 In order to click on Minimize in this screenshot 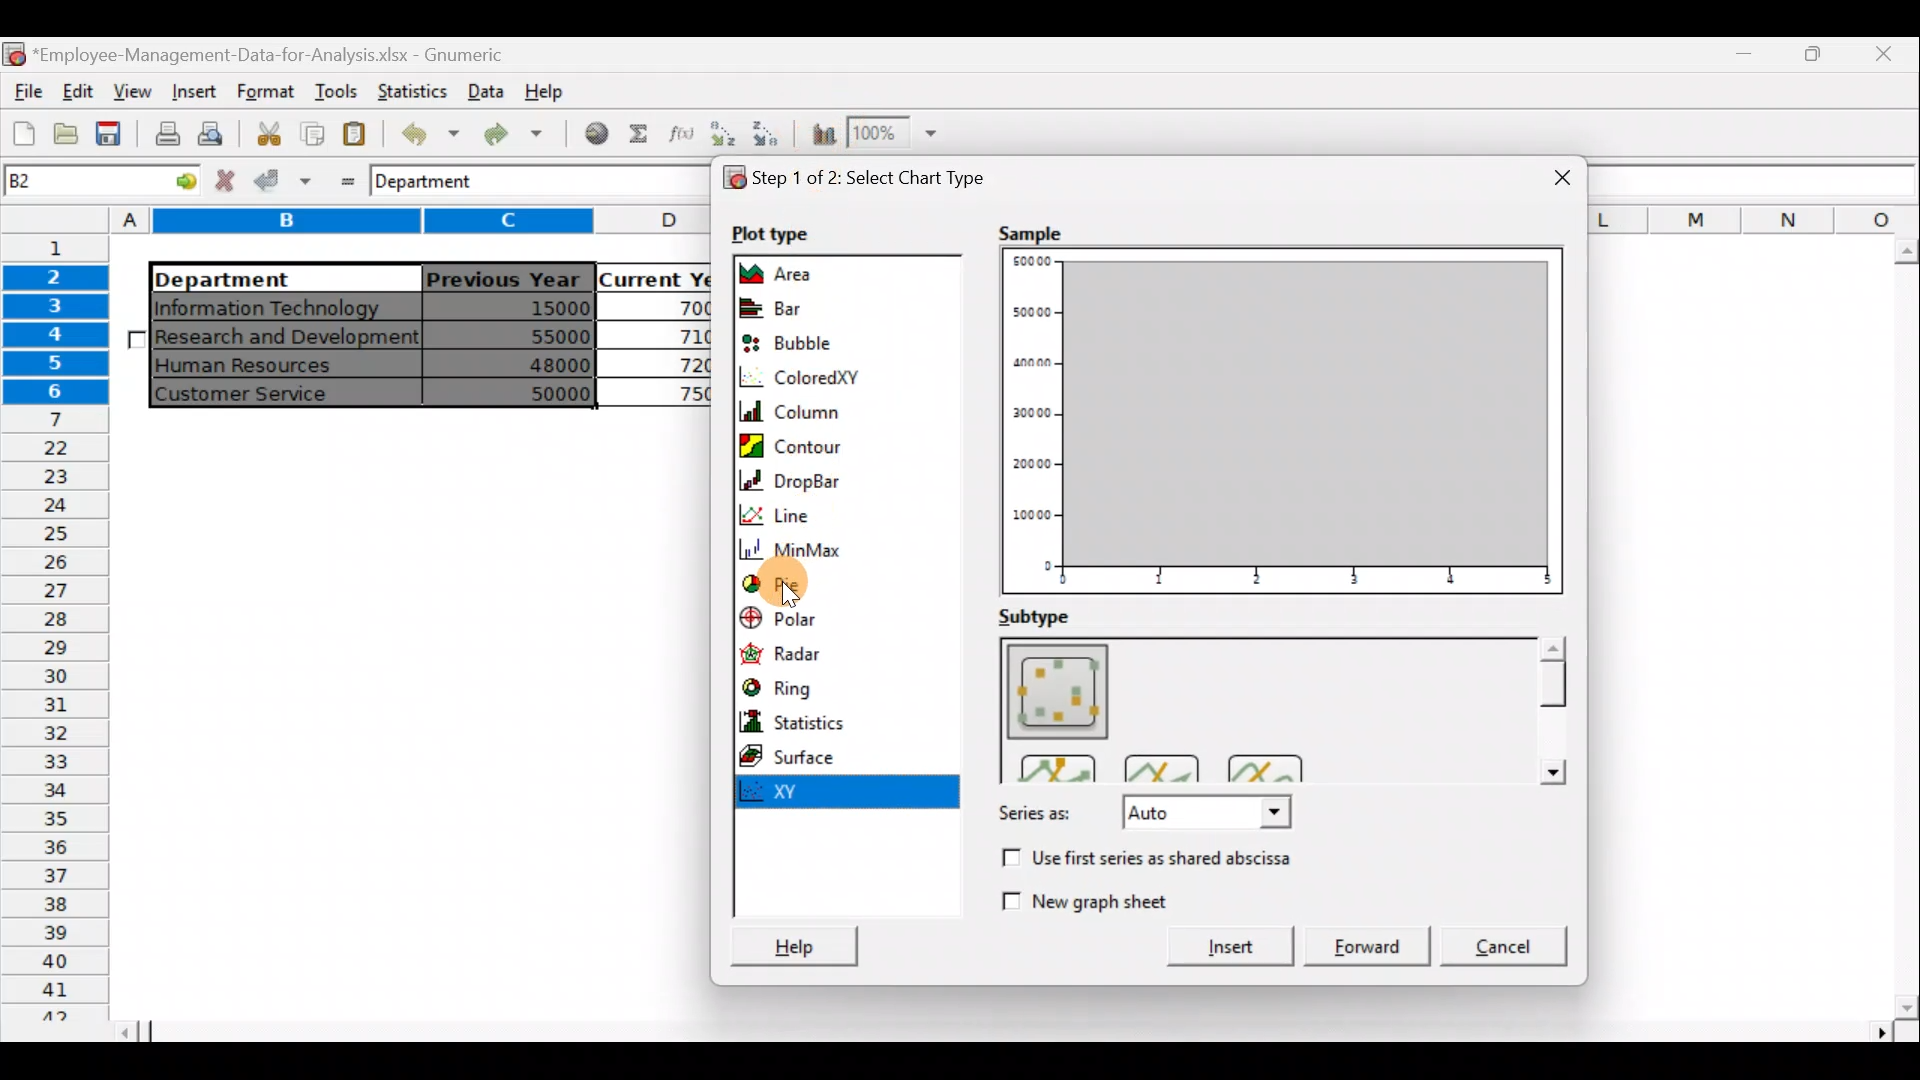, I will do `click(1814, 61)`.